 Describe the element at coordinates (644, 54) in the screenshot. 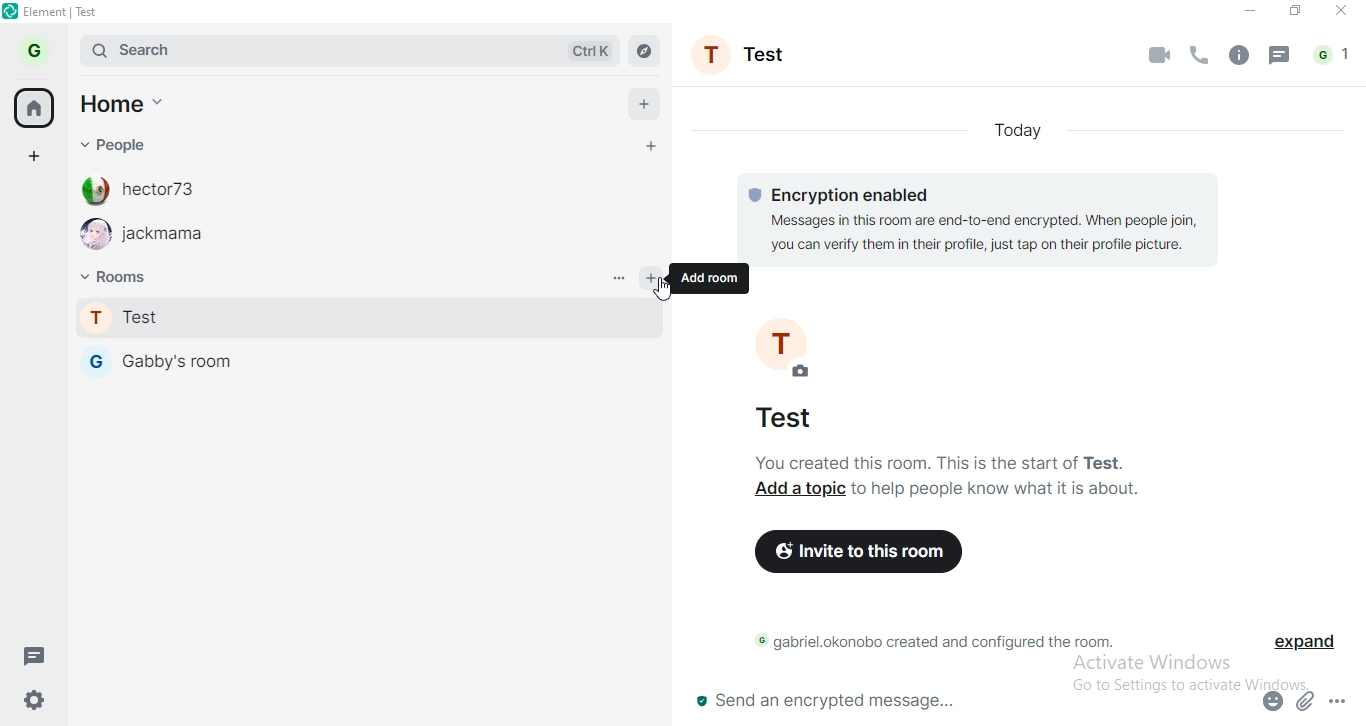

I see `navigate` at that location.